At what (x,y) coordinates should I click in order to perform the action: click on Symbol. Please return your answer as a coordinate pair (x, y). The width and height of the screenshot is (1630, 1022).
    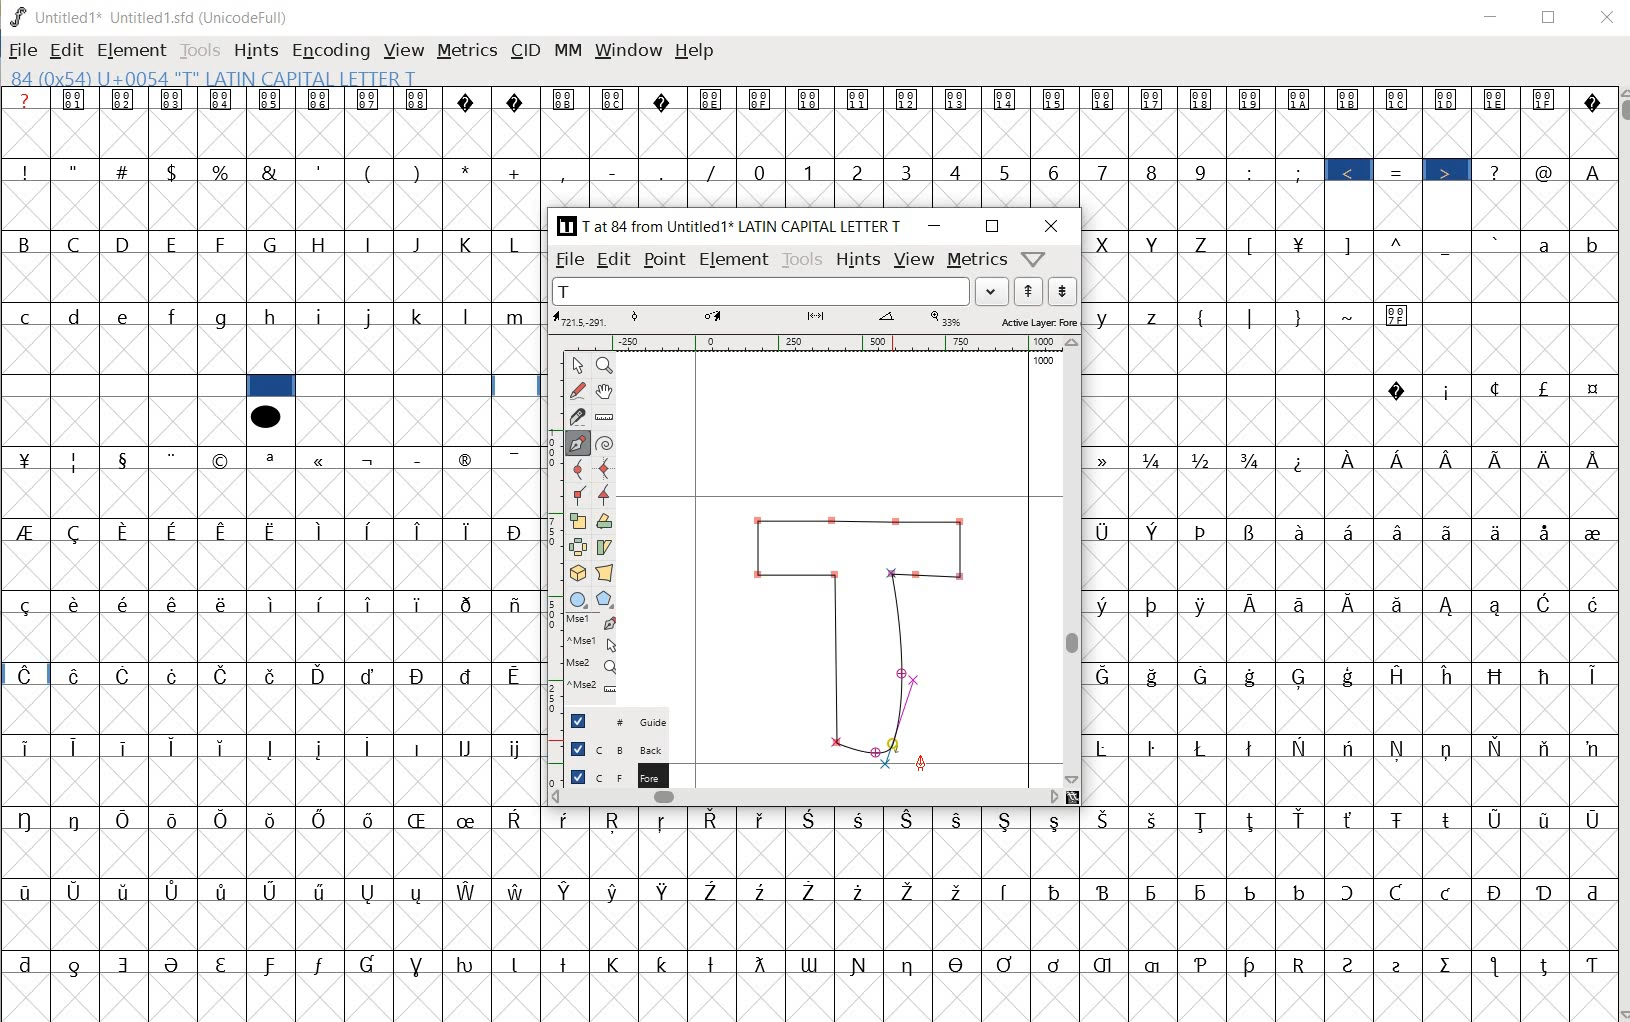
    Looking at the image, I should click on (1156, 459).